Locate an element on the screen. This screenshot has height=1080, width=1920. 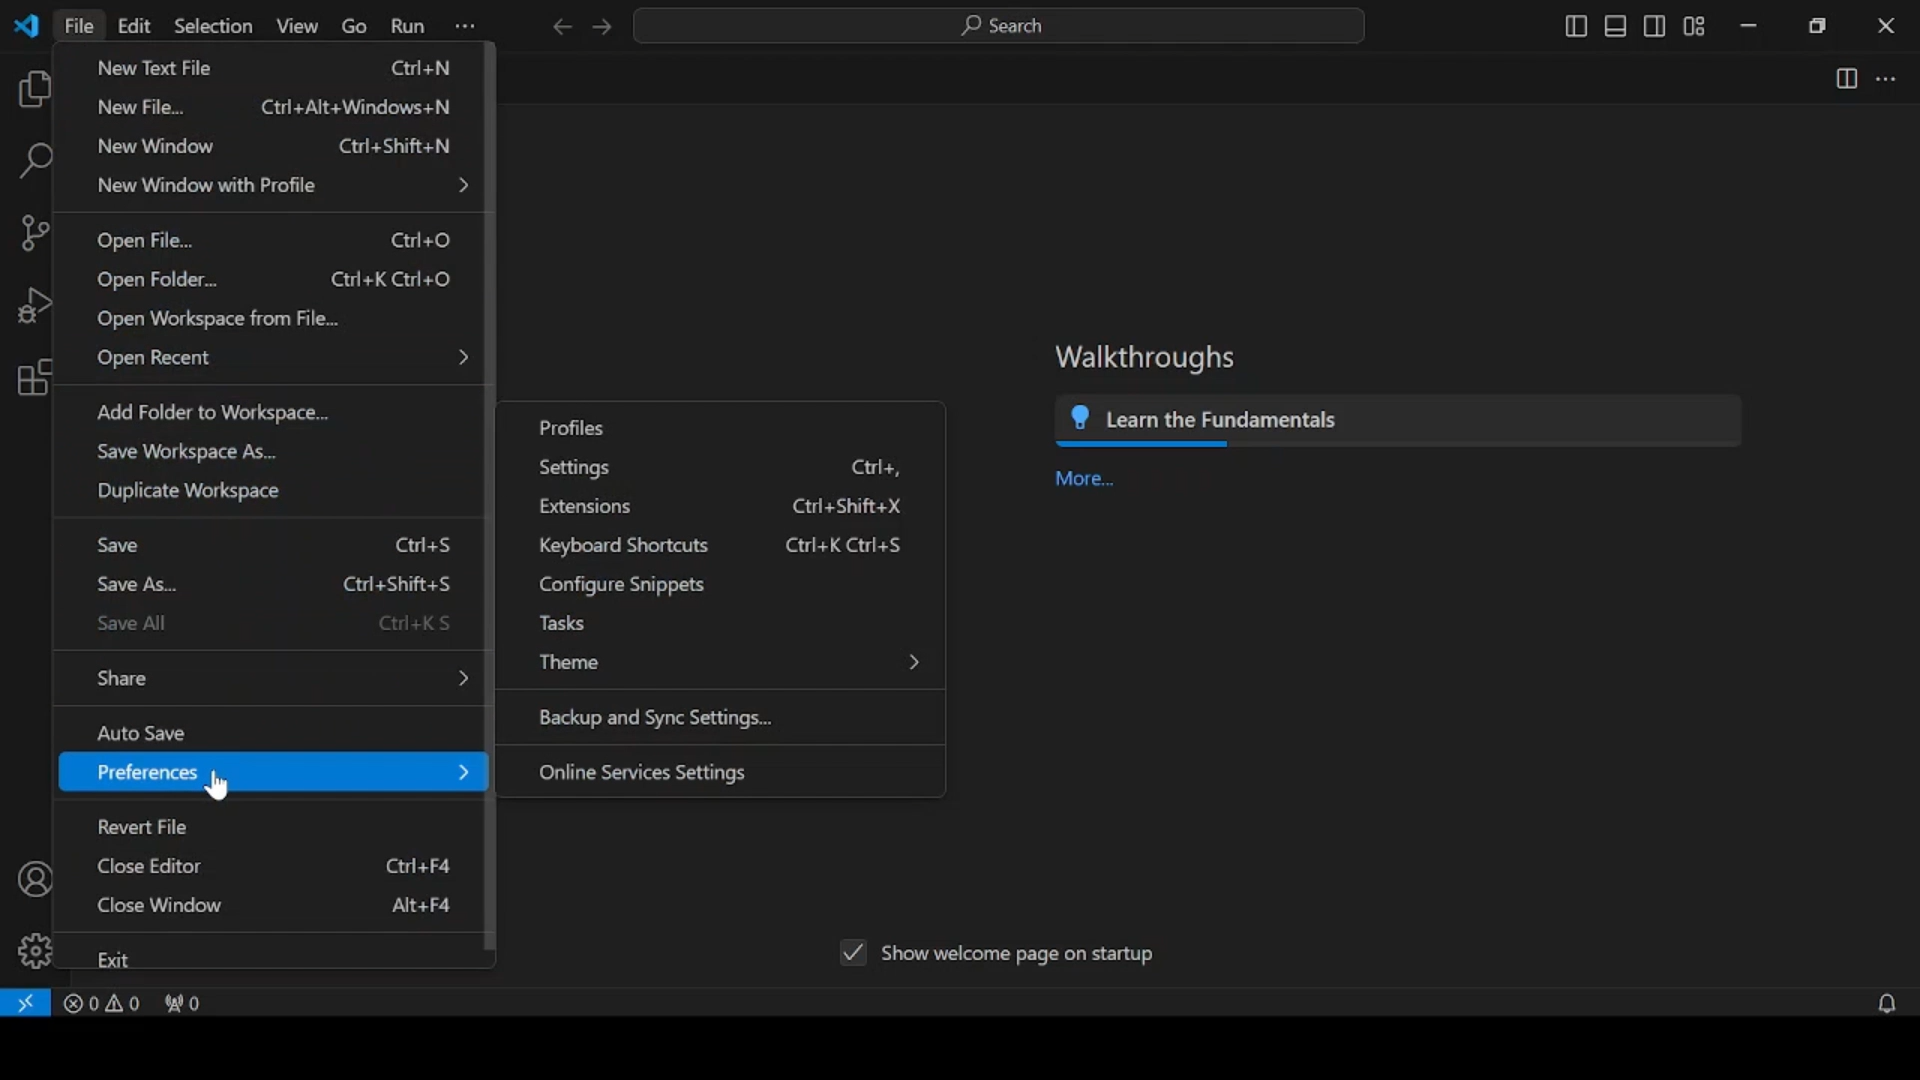
save all is located at coordinates (133, 623).